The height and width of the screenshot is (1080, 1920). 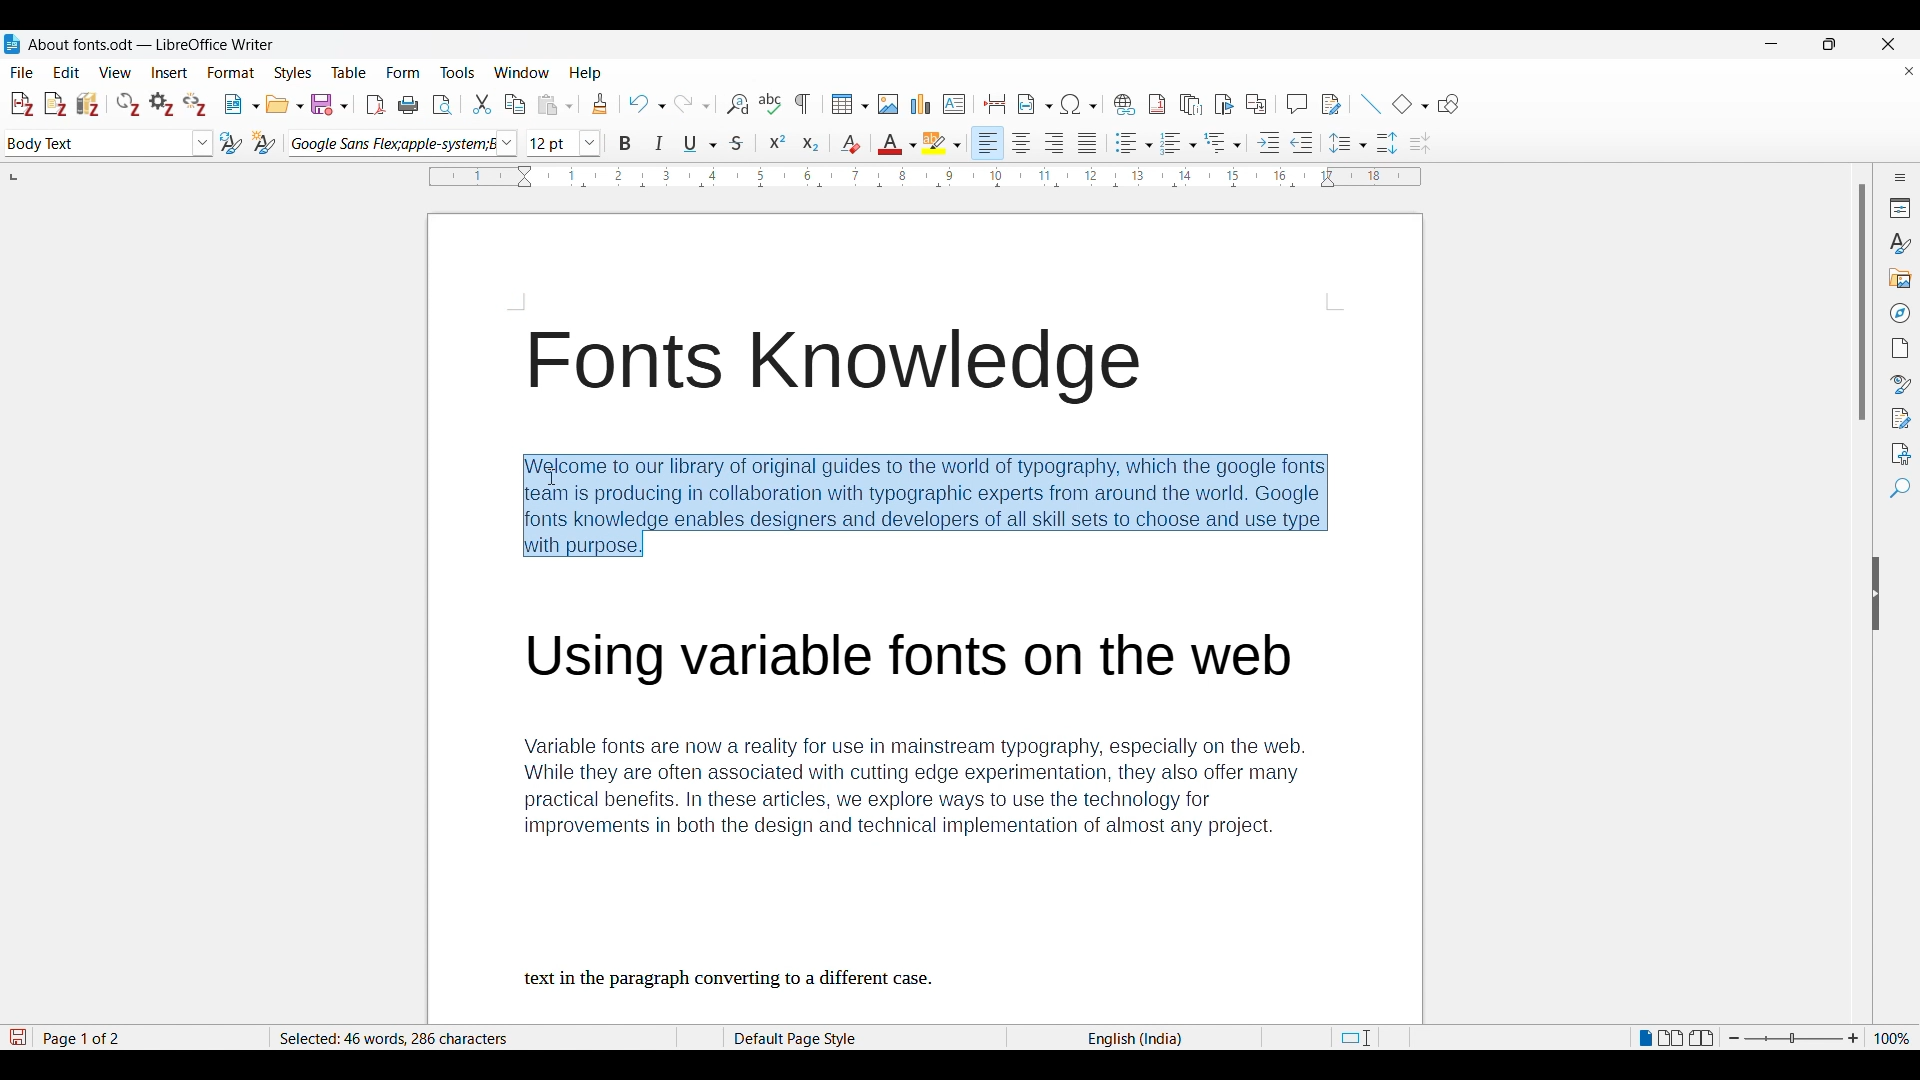 What do you see at coordinates (585, 73) in the screenshot?
I see `Help menu` at bounding box center [585, 73].